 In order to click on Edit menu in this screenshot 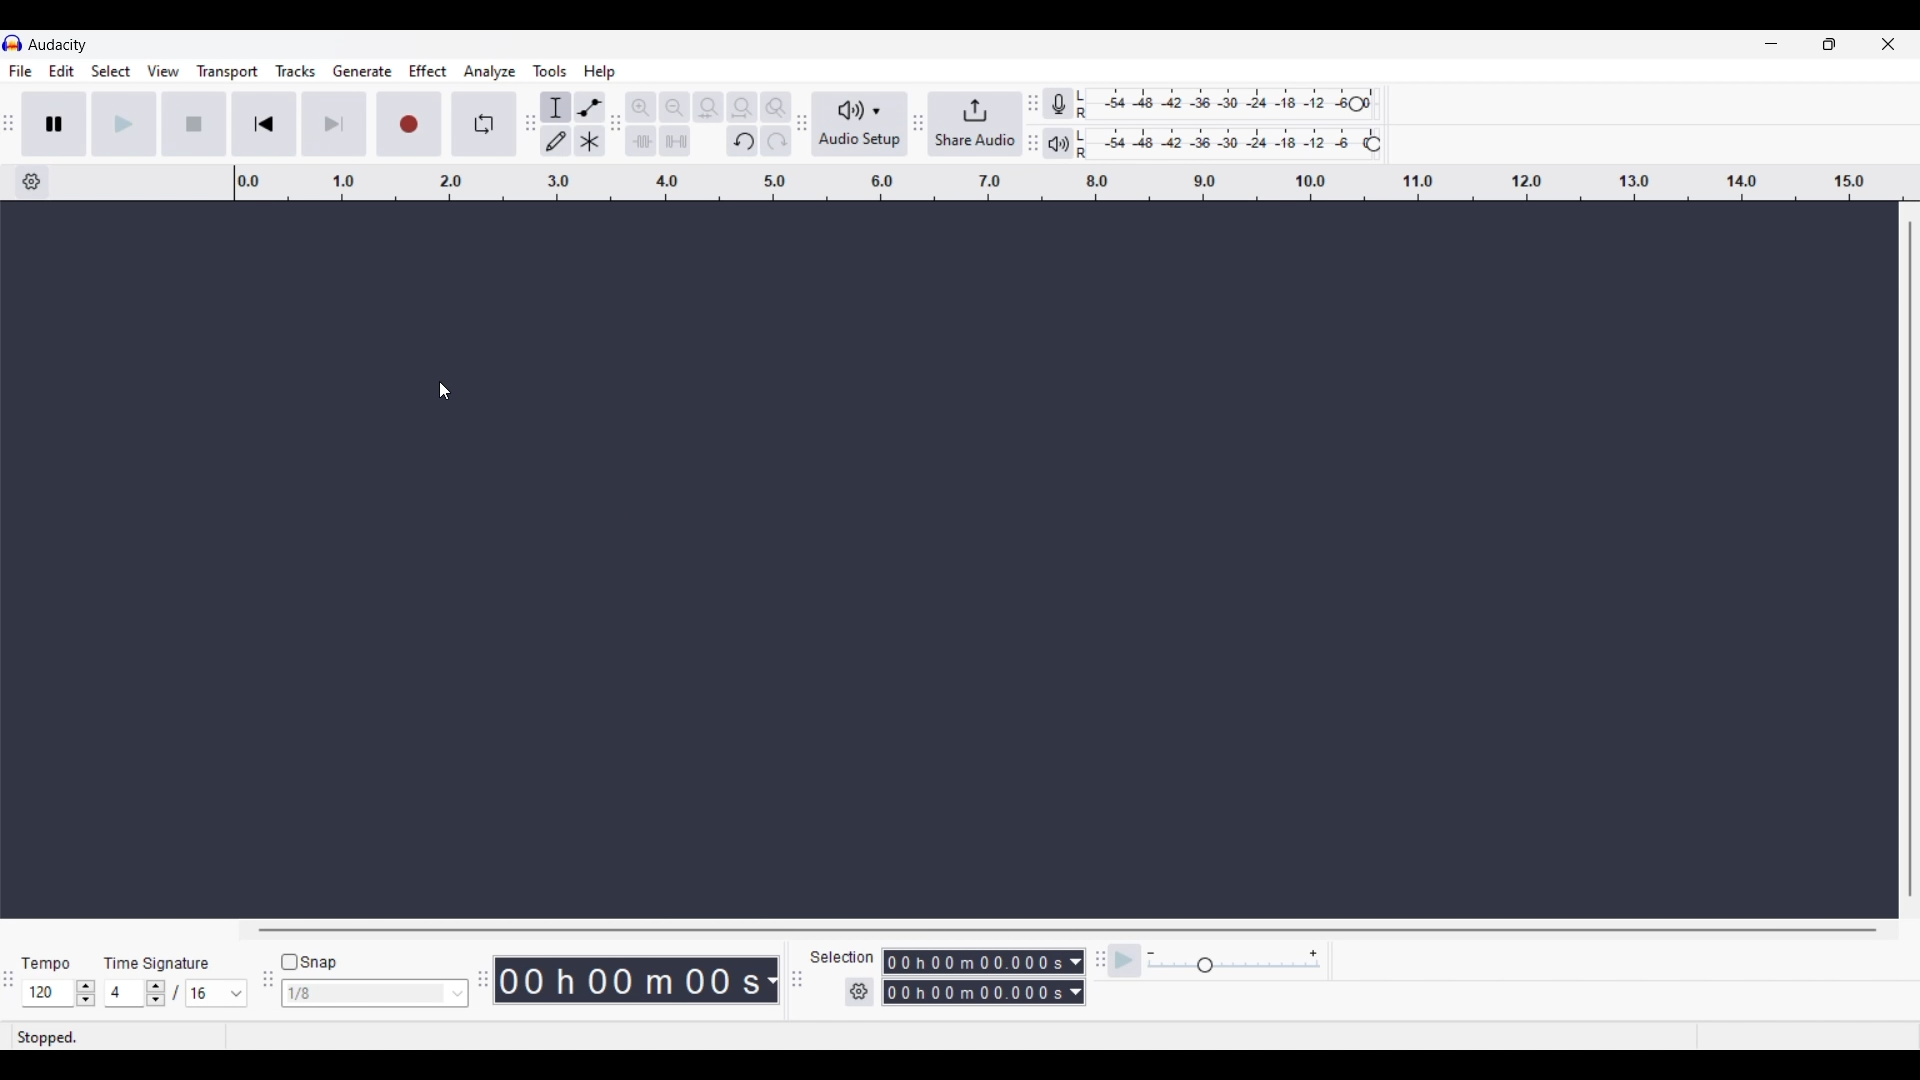, I will do `click(62, 72)`.